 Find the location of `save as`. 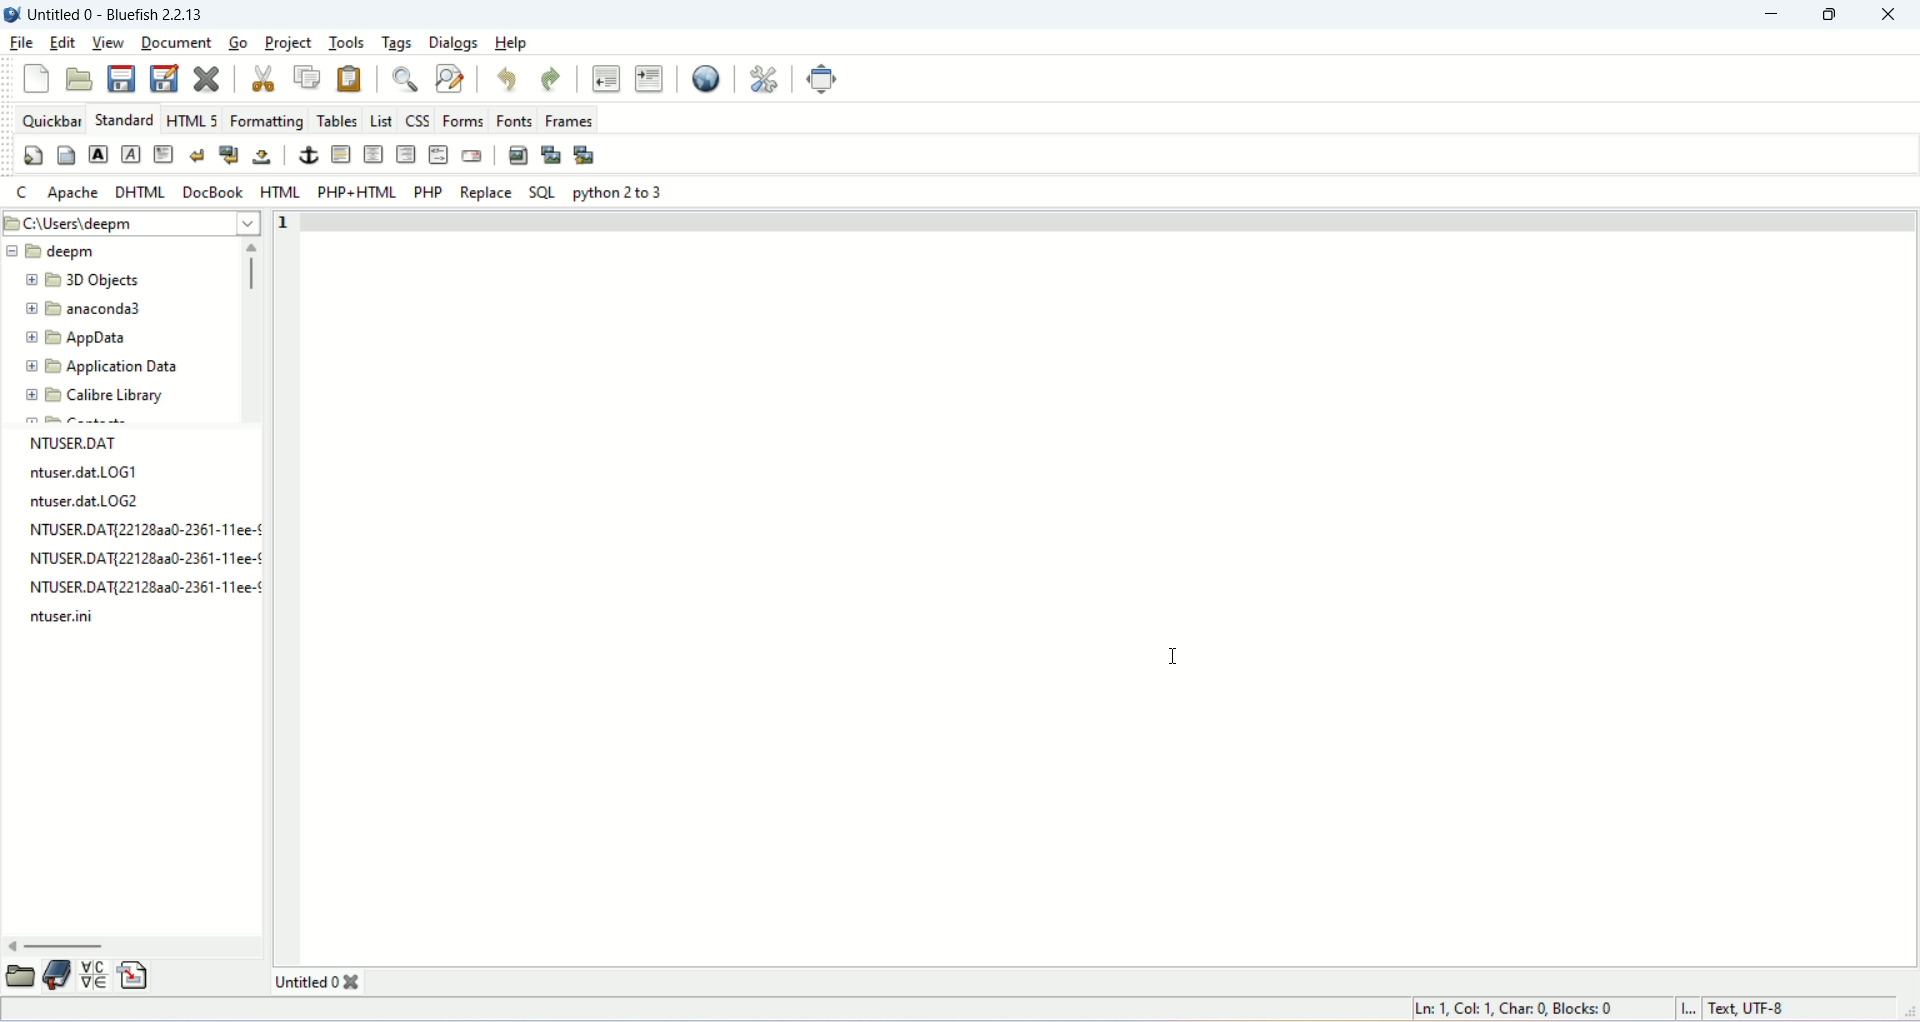

save as is located at coordinates (164, 79).